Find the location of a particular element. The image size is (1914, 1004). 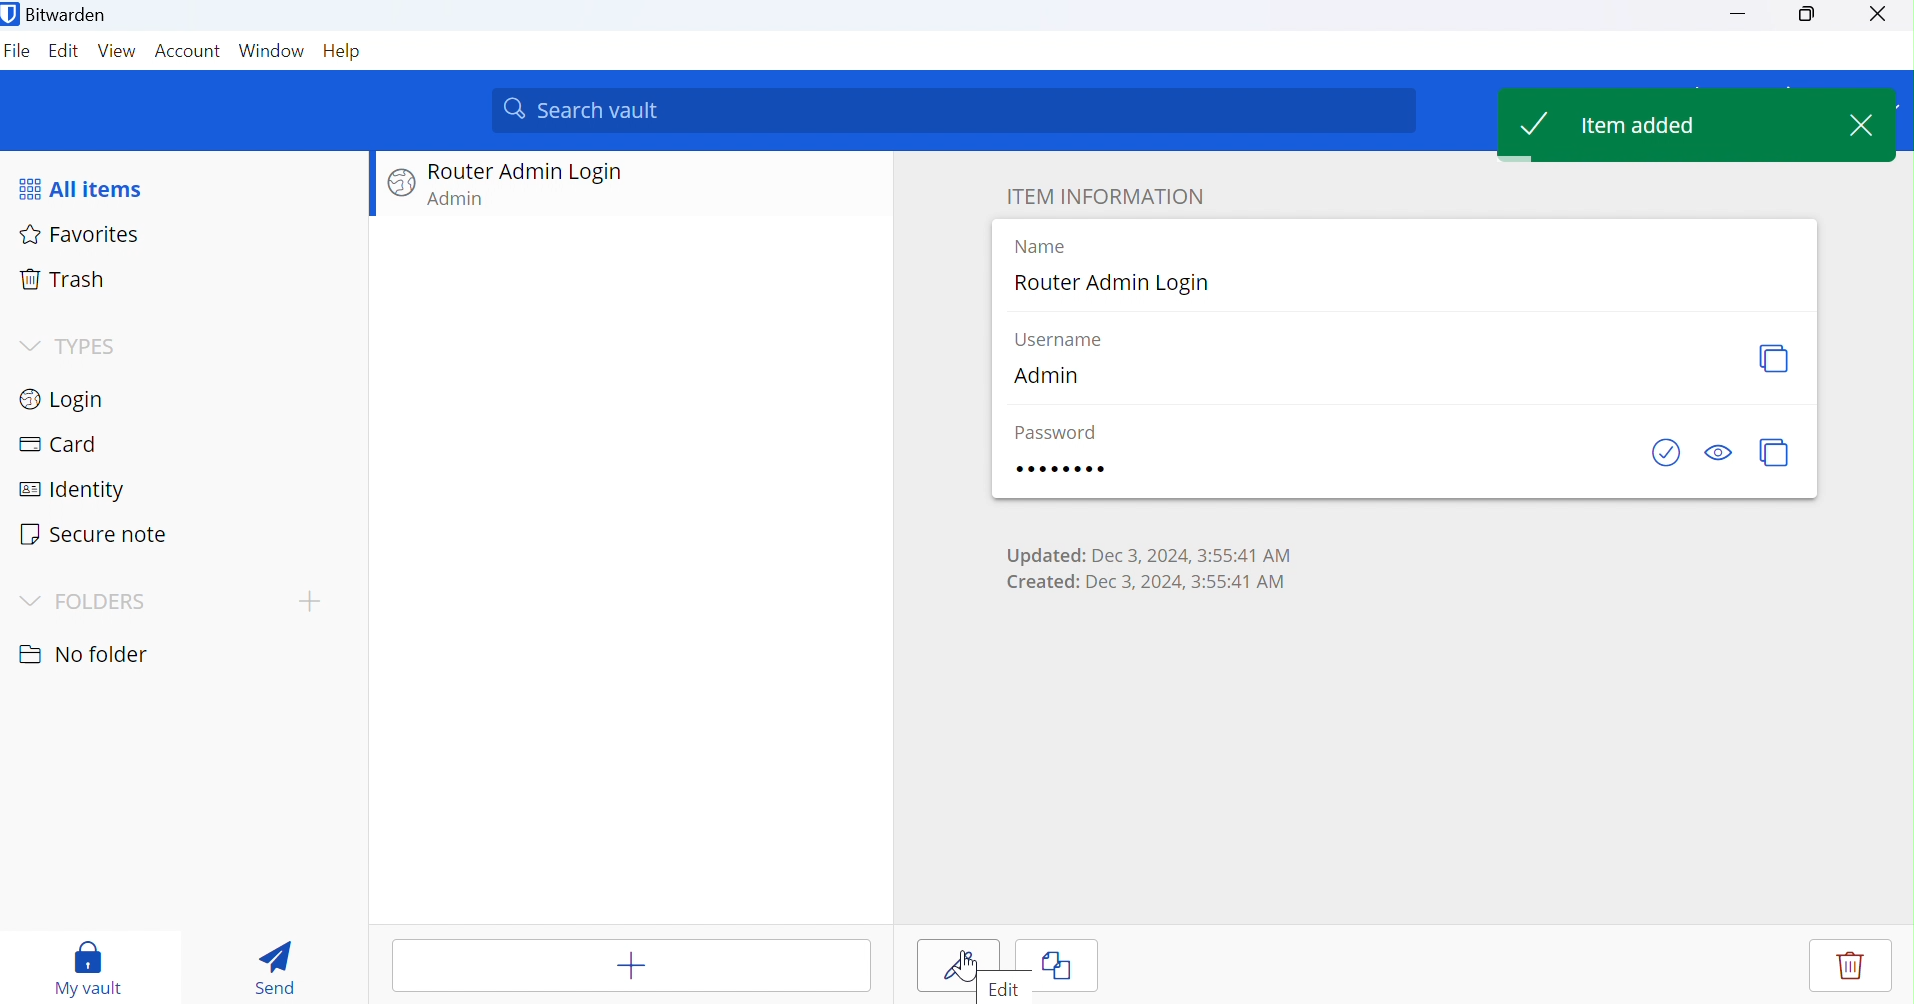

Send is located at coordinates (277, 968).